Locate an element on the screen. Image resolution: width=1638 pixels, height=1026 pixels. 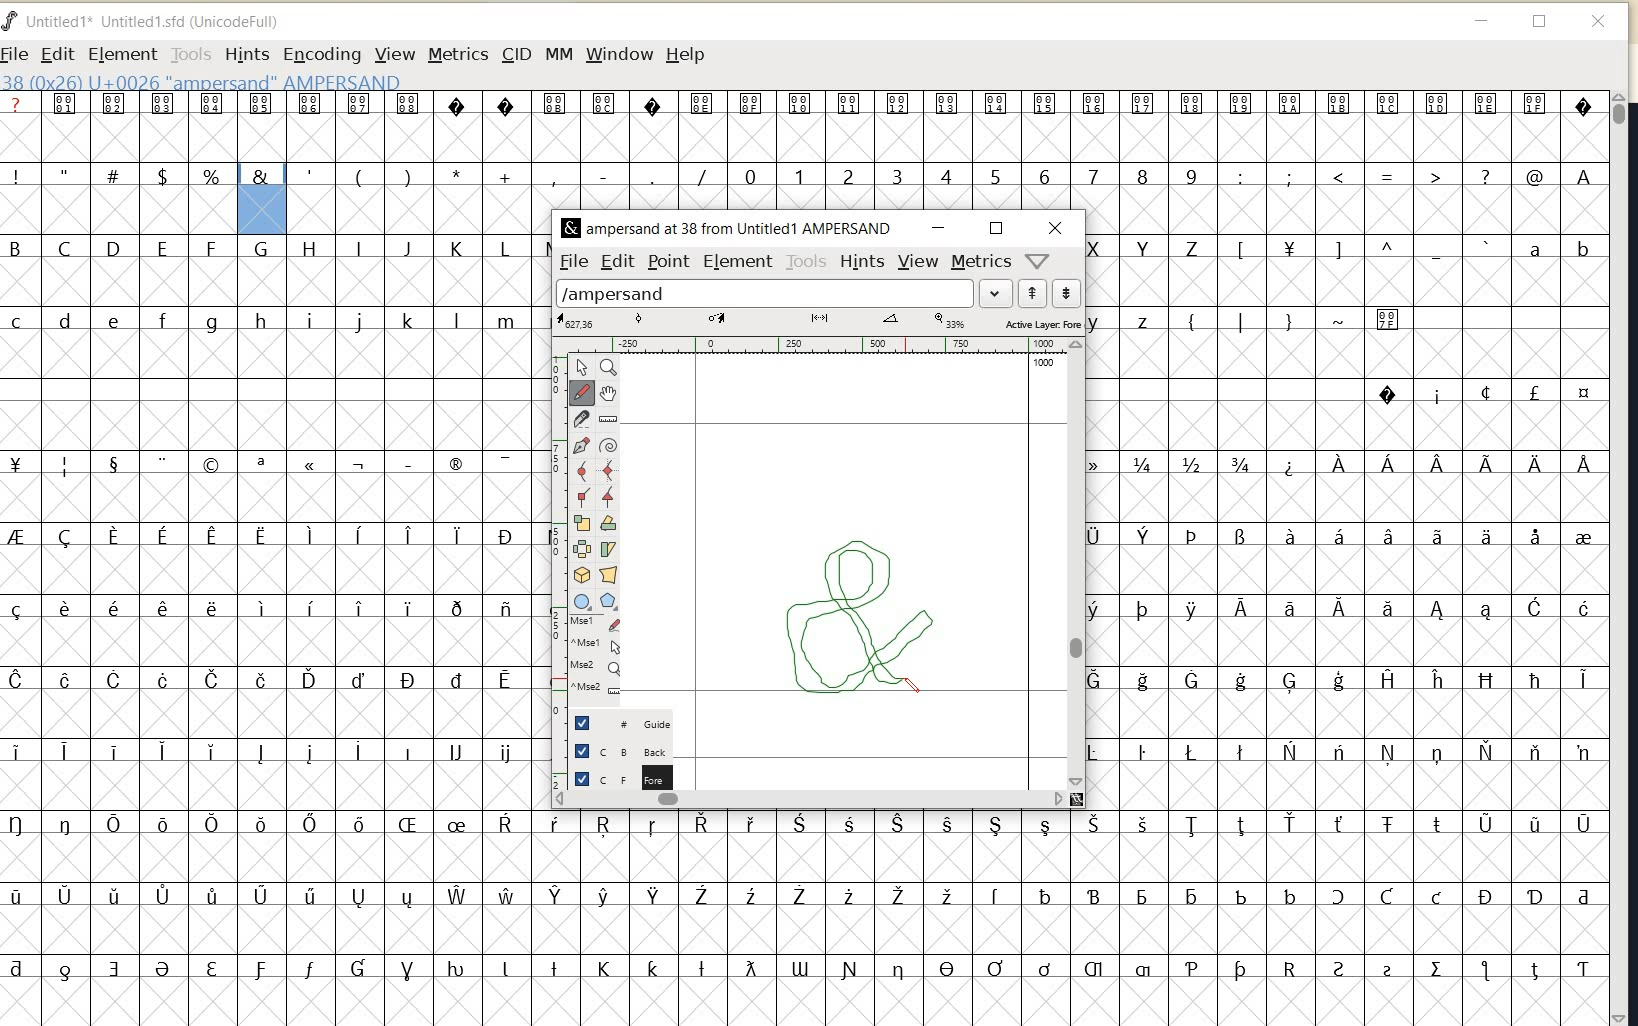
POINT is located at coordinates (671, 262).